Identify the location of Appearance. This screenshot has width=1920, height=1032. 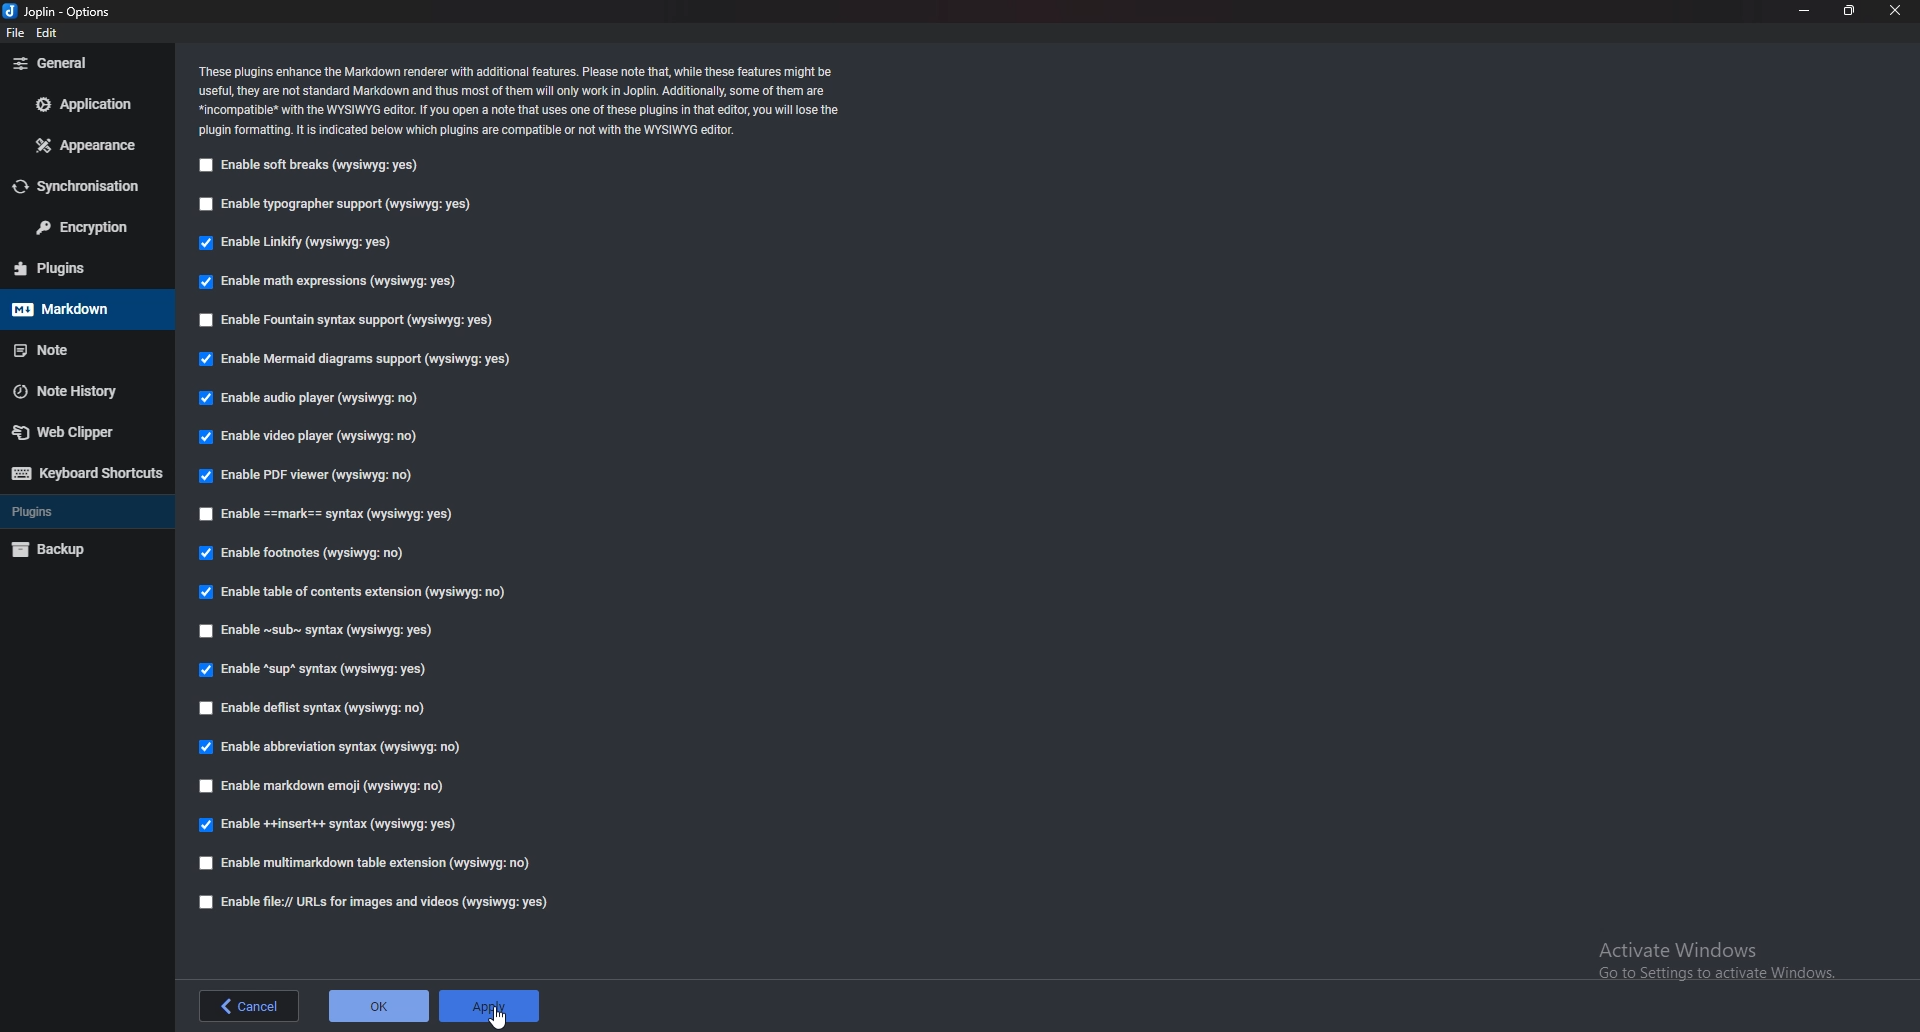
(80, 147).